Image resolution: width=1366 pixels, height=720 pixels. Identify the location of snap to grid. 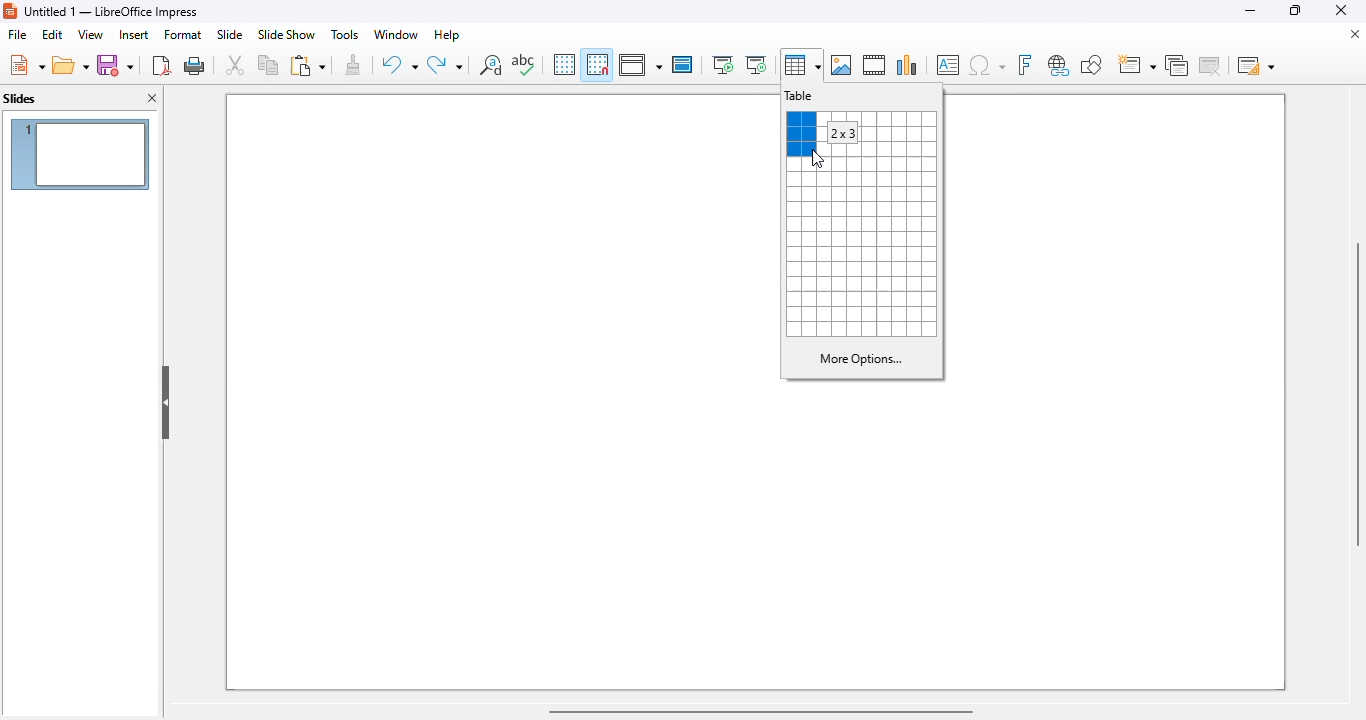
(598, 64).